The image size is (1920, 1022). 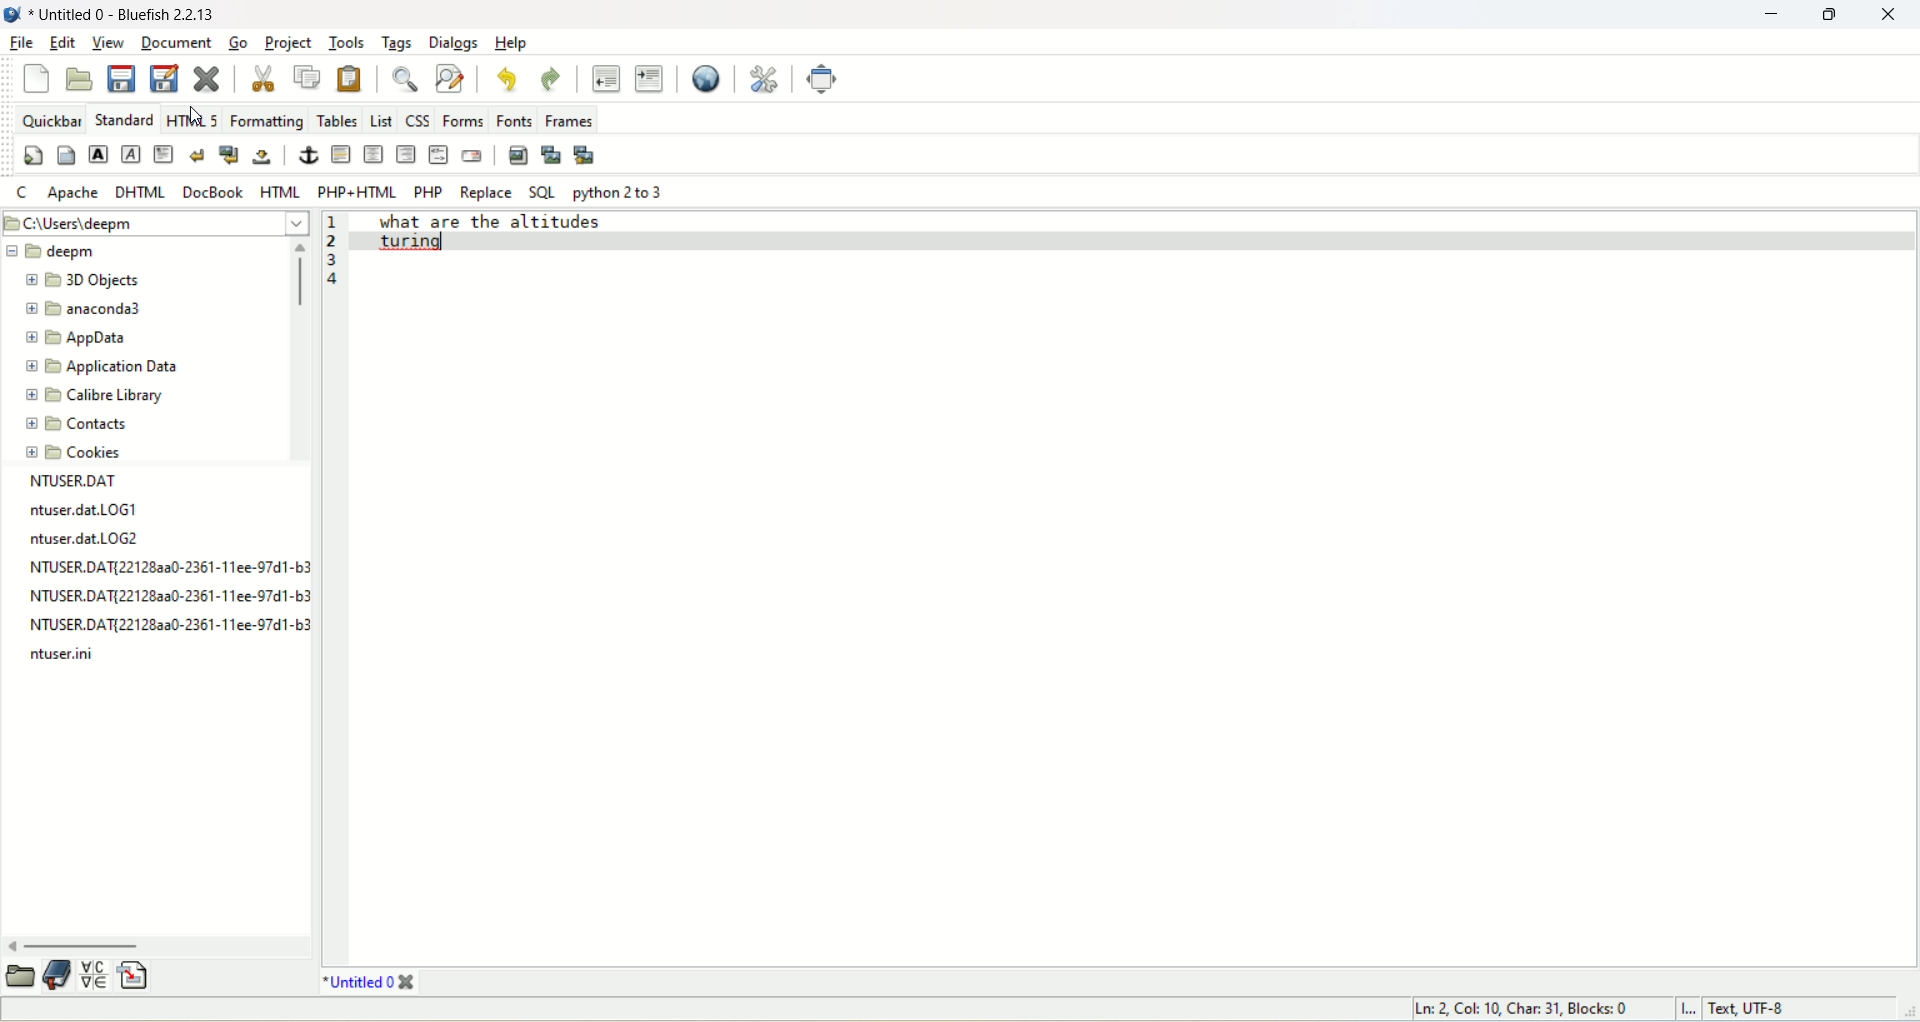 I want to click on contacts, so click(x=83, y=423).